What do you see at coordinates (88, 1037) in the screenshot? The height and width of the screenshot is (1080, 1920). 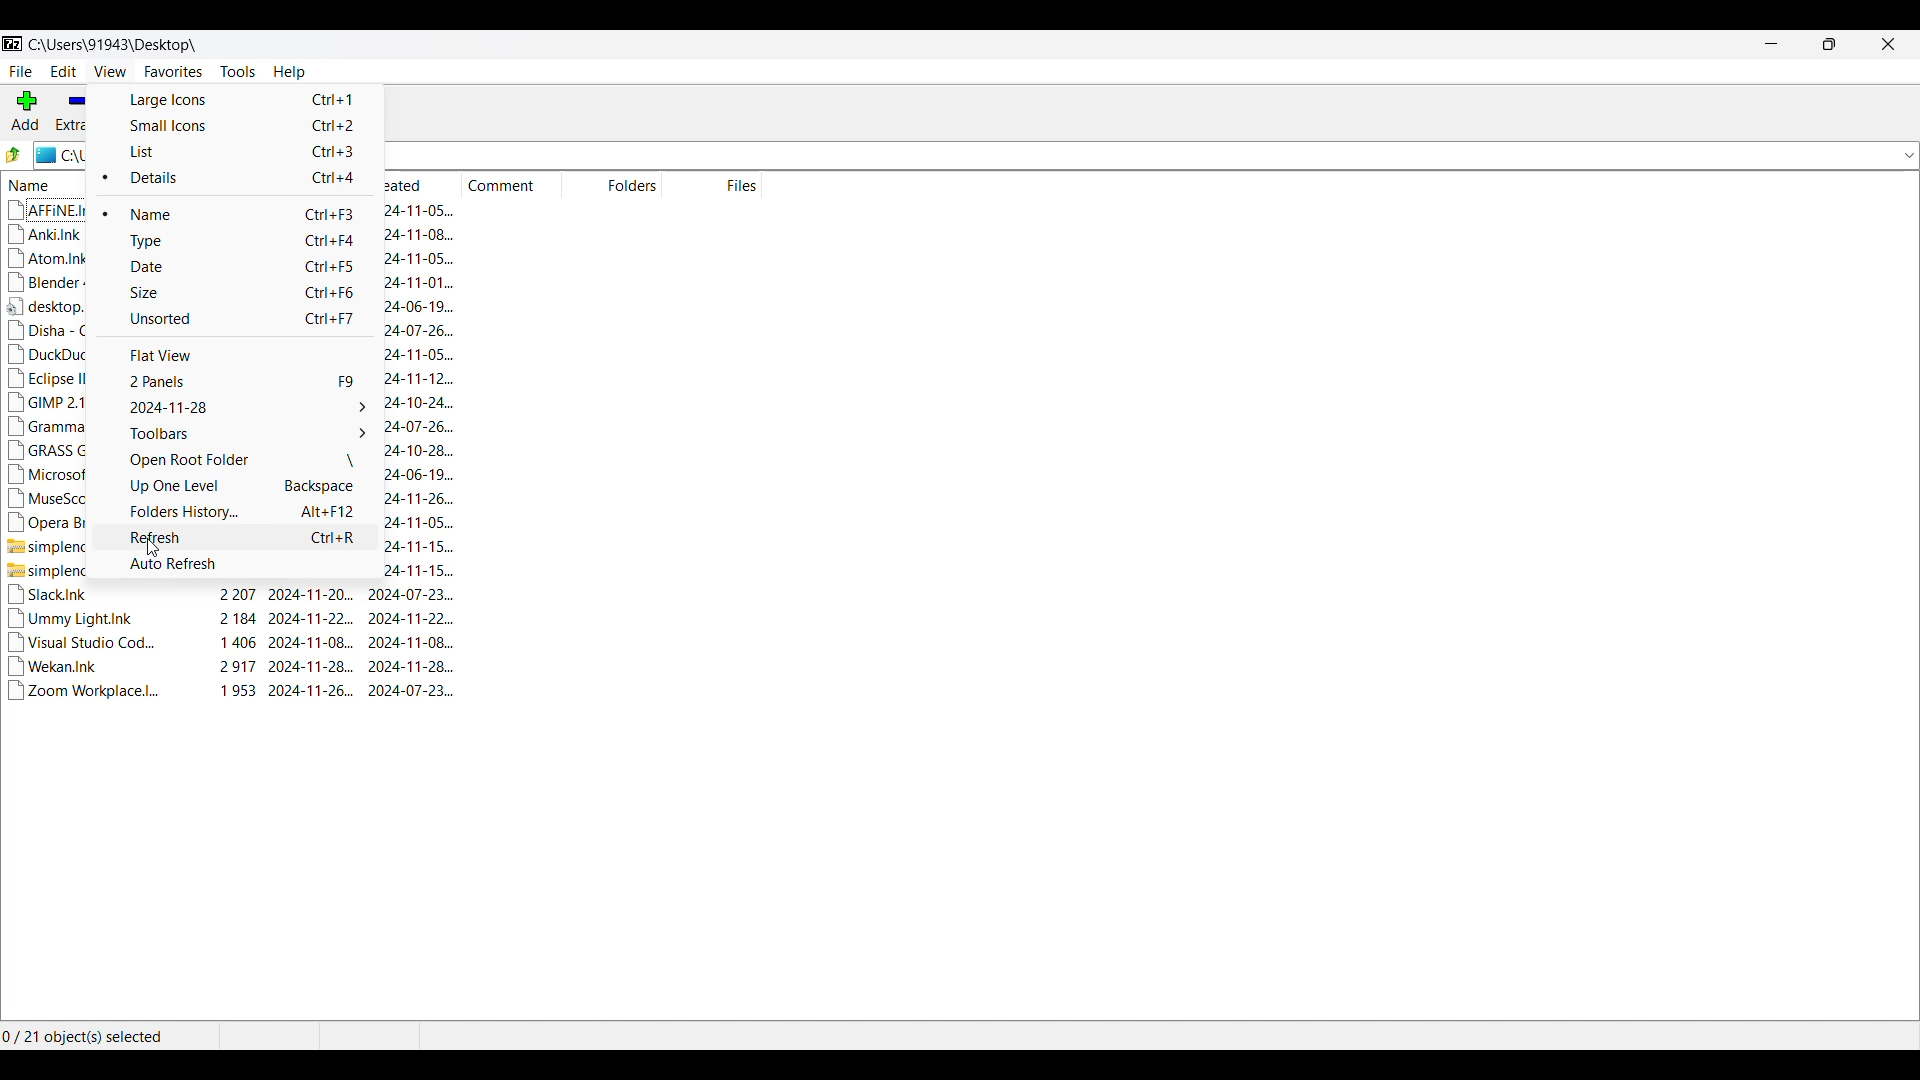 I see `0 / 21 object(s) selected` at bounding box center [88, 1037].